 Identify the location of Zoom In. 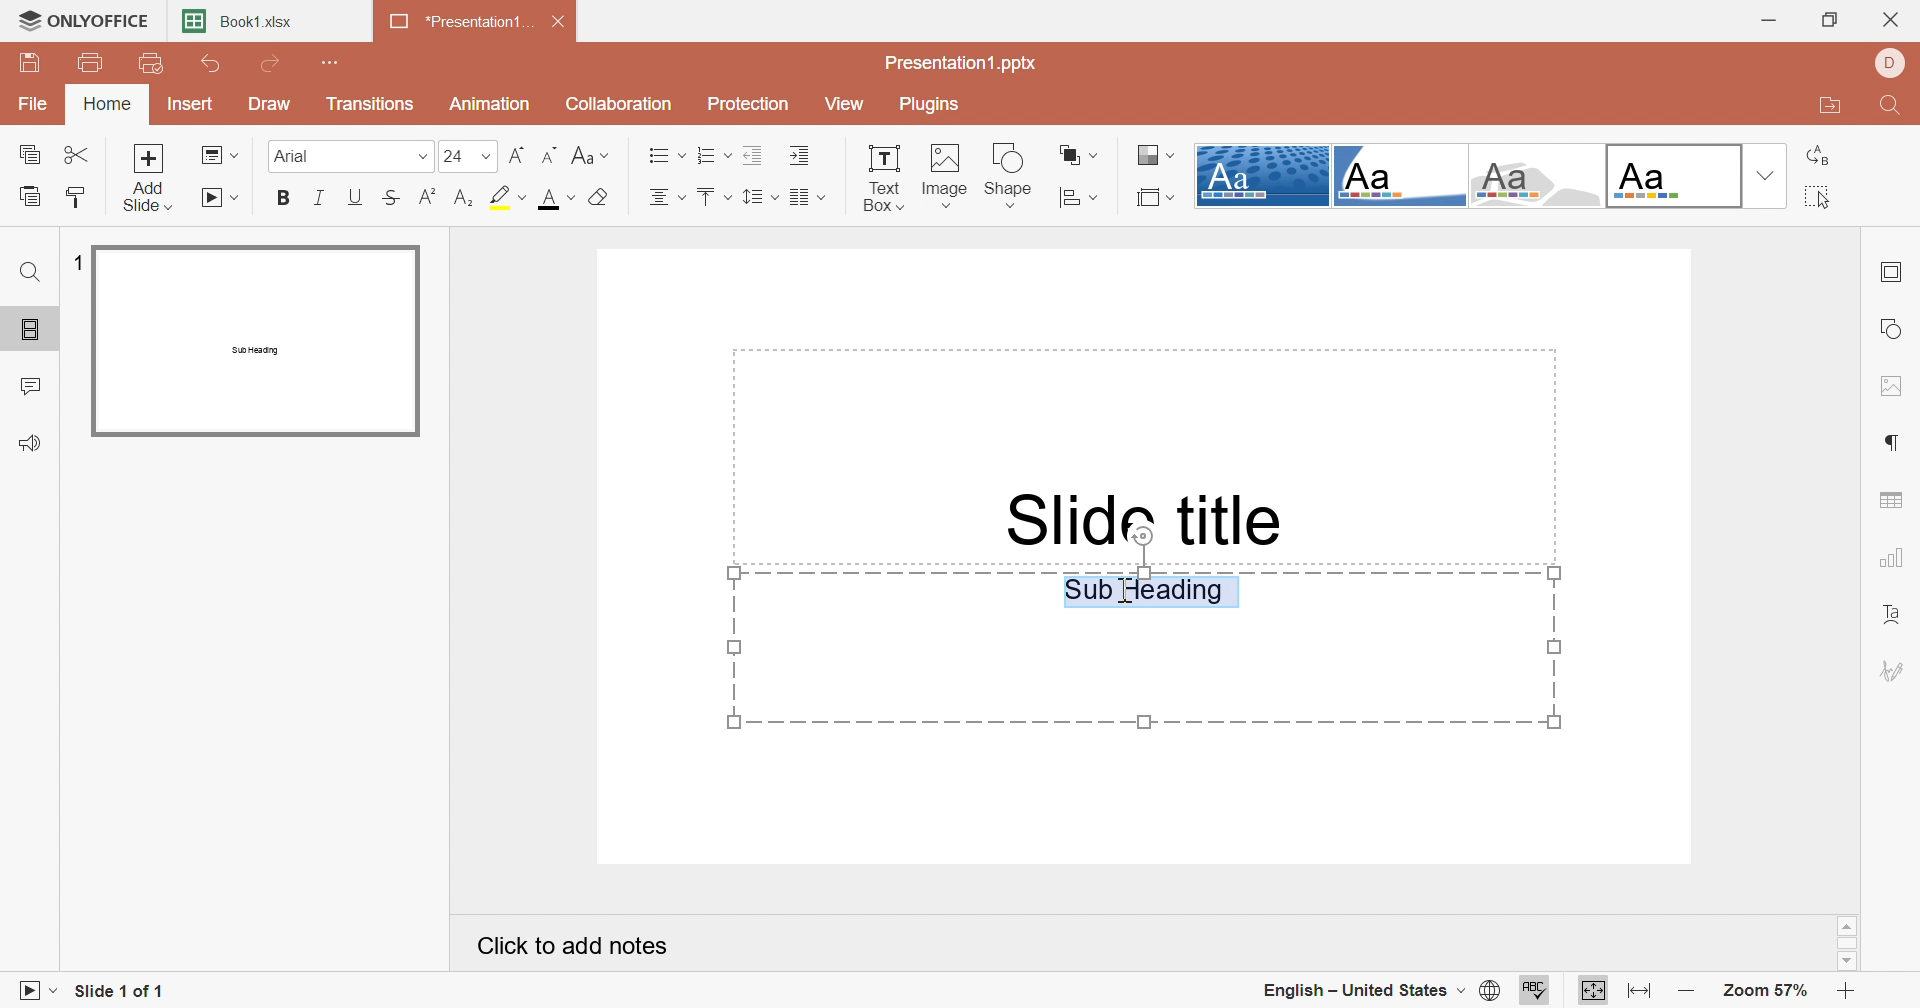
(1843, 990).